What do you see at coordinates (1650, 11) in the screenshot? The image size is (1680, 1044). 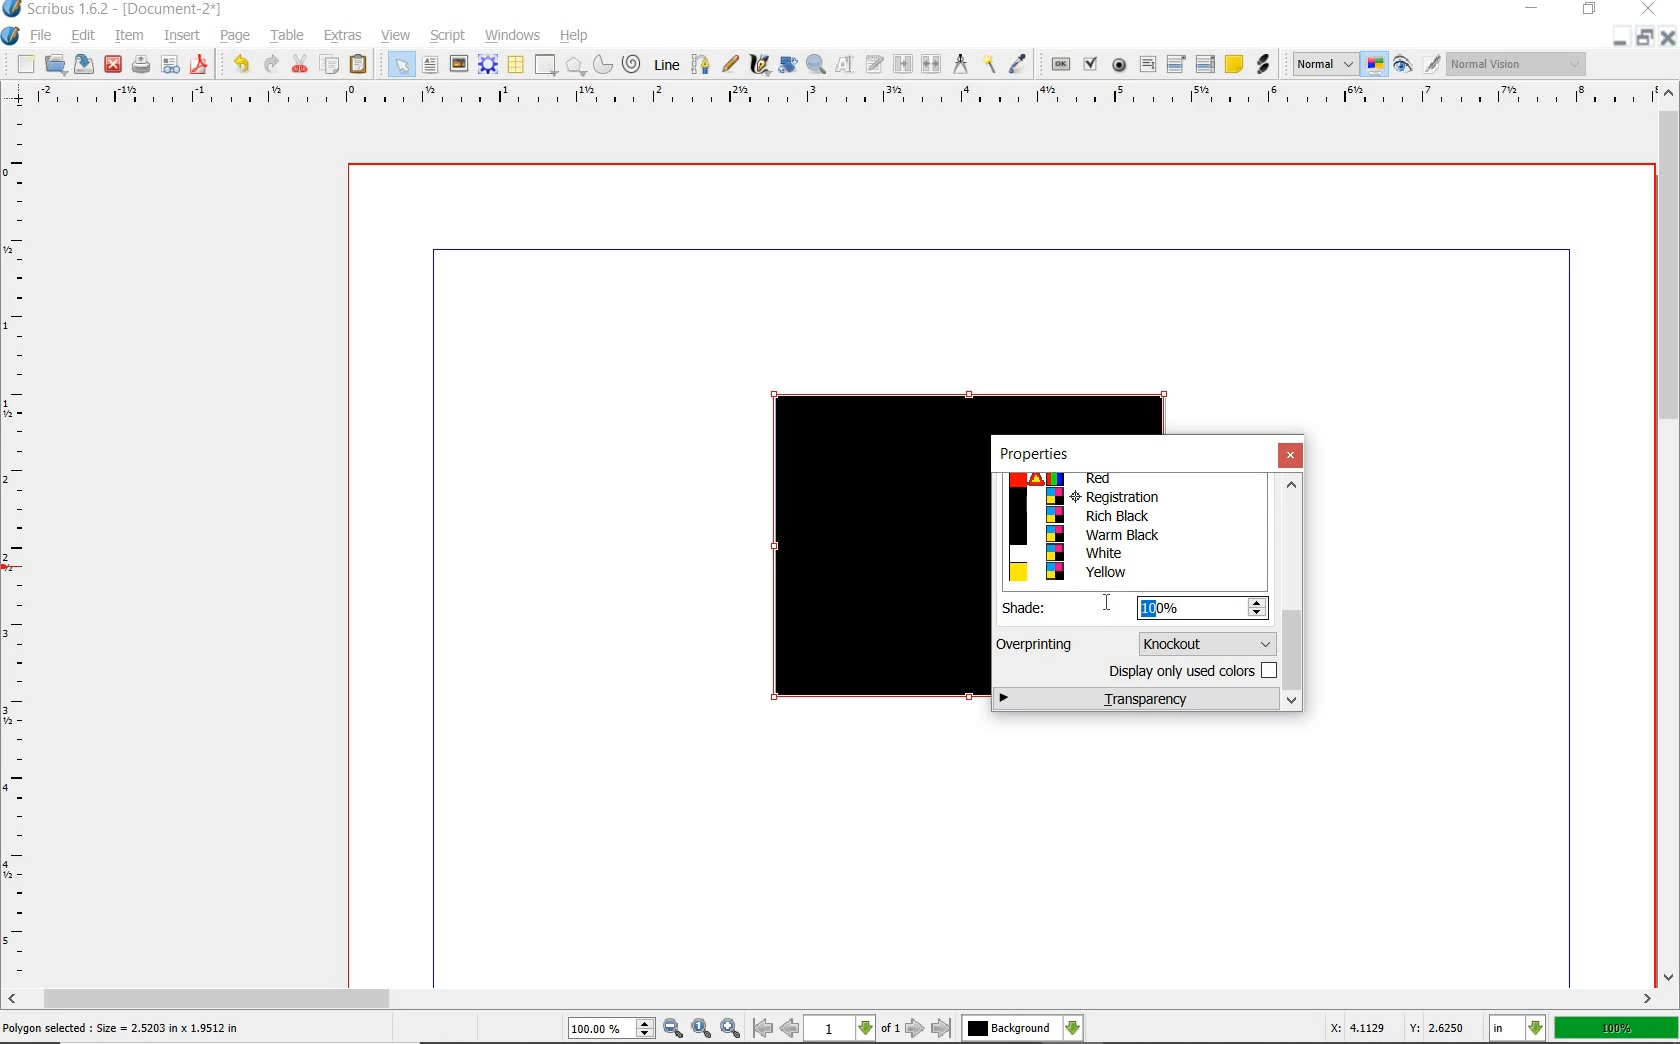 I see `CLOSE` at bounding box center [1650, 11].